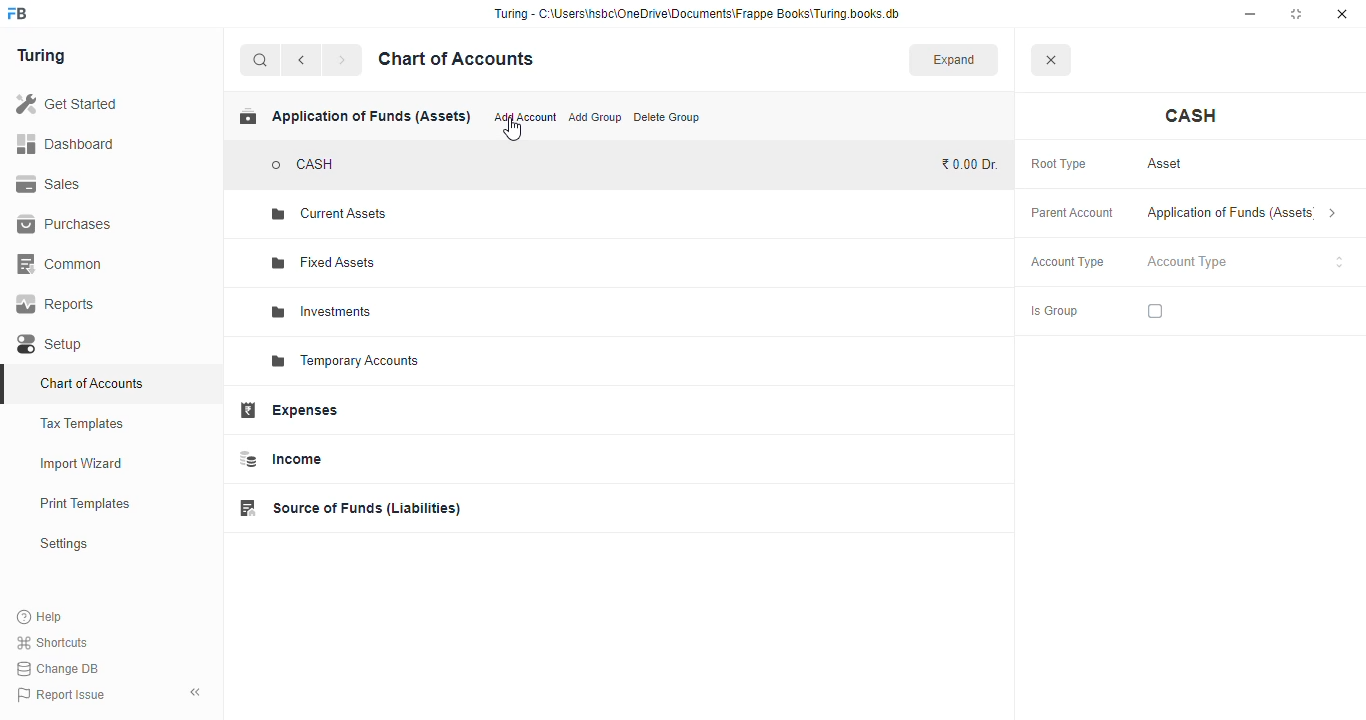 The width and height of the screenshot is (1366, 720). I want to click on temporary accounts, so click(345, 361).